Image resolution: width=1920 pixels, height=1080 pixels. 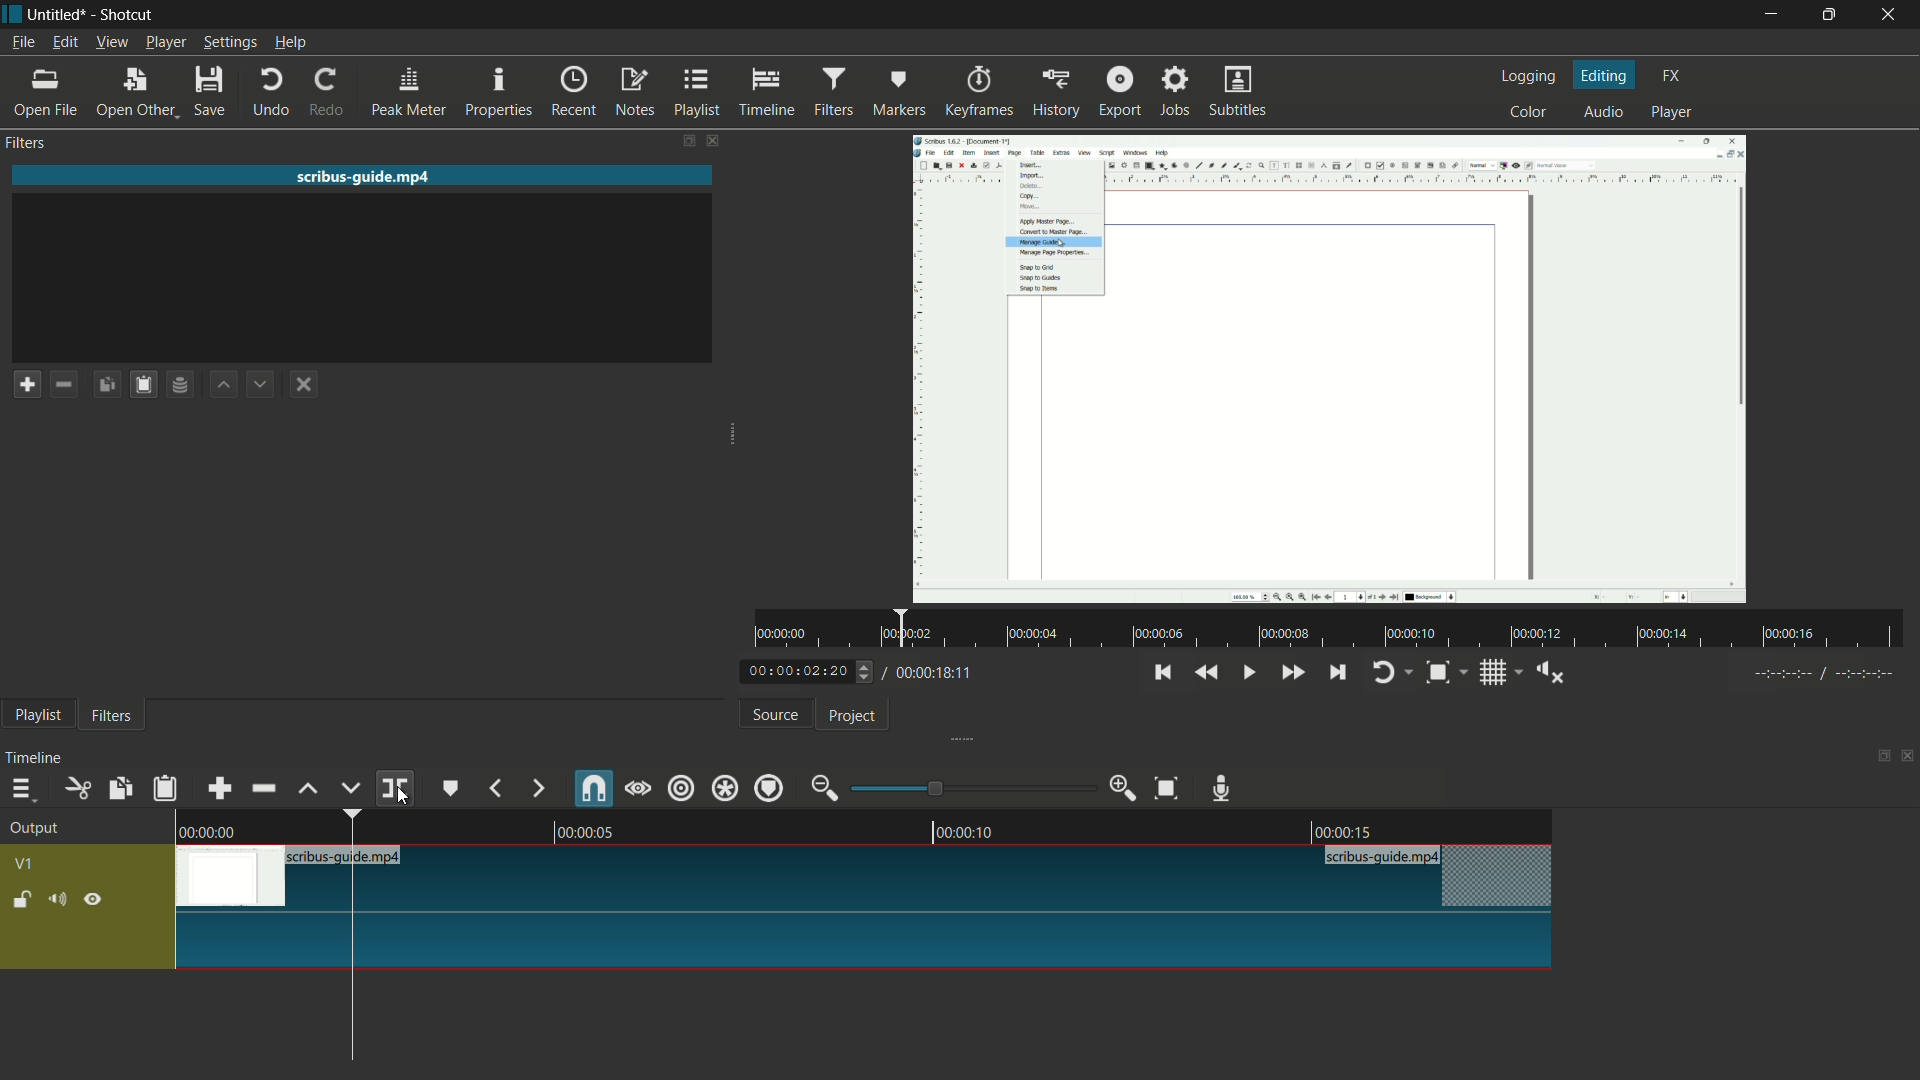 I want to click on cut, so click(x=77, y=788).